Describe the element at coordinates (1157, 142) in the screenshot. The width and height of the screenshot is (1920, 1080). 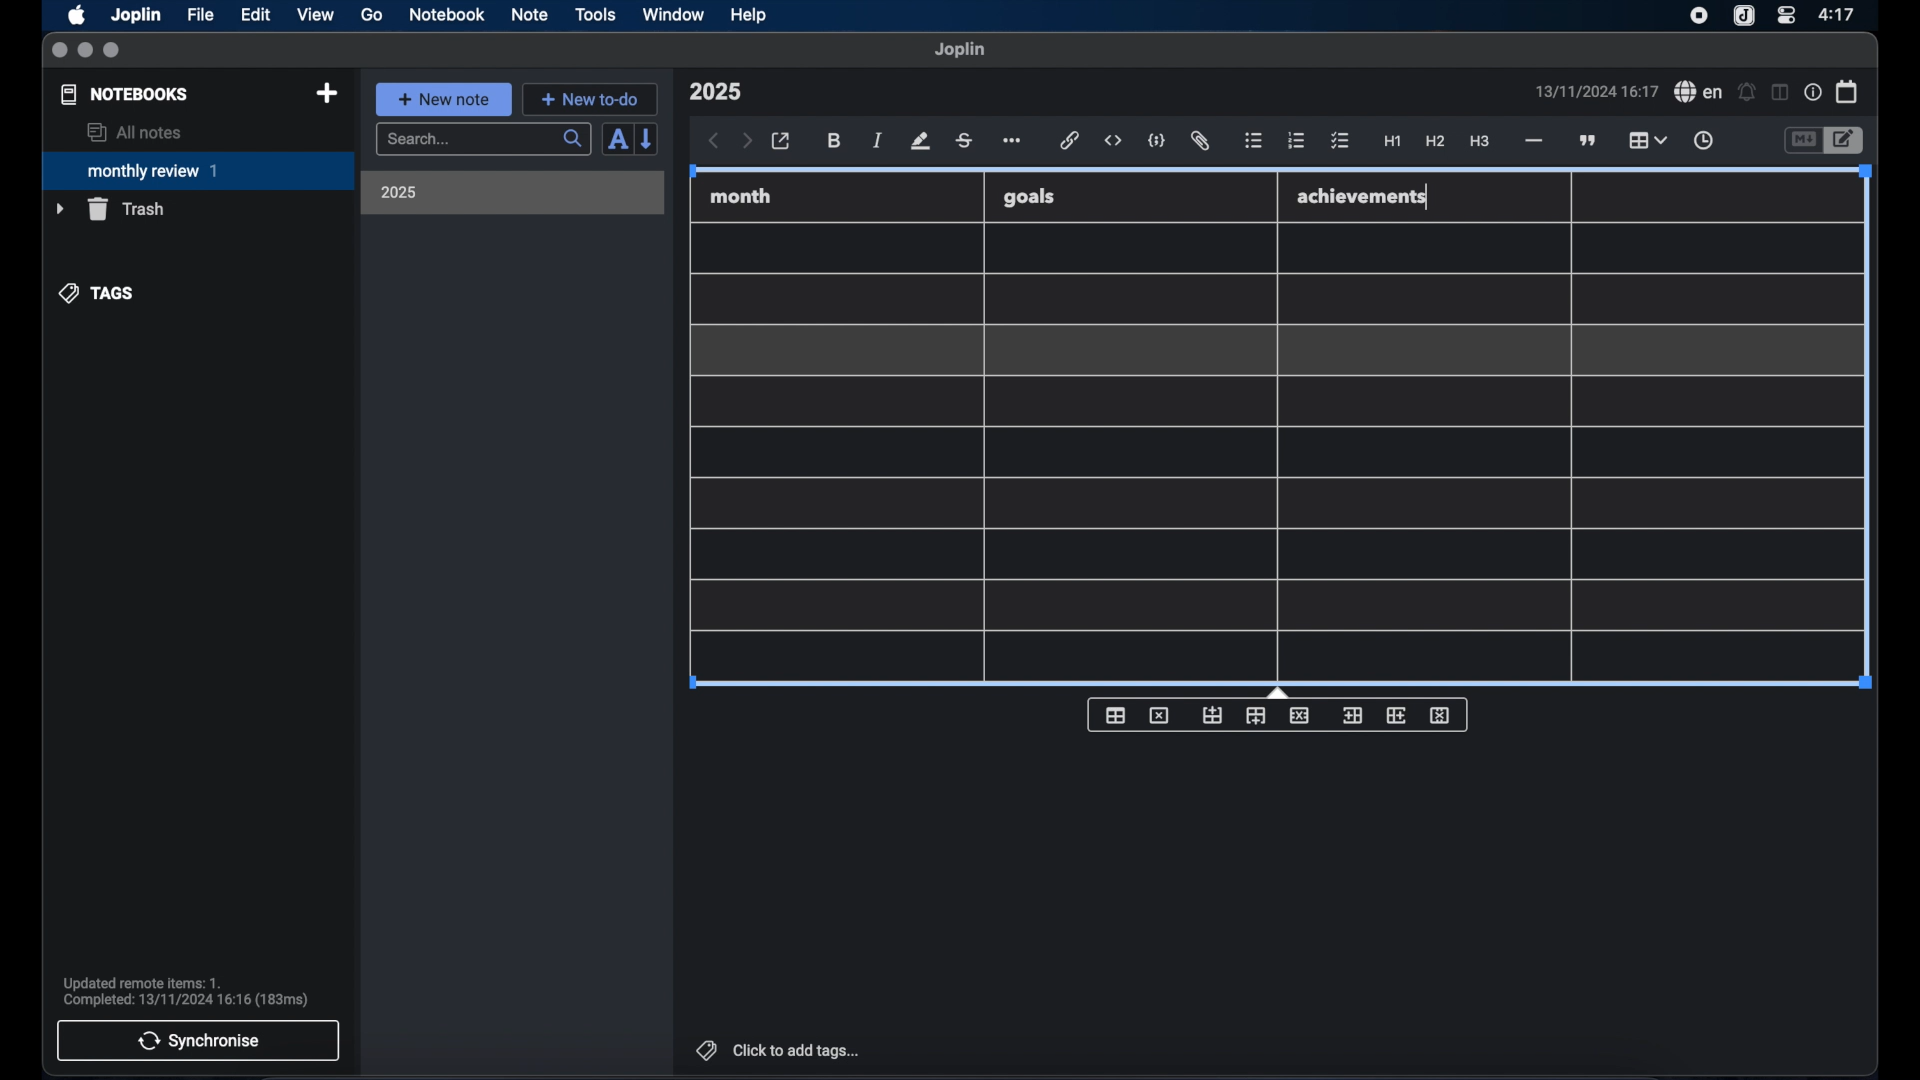
I see `code` at that location.